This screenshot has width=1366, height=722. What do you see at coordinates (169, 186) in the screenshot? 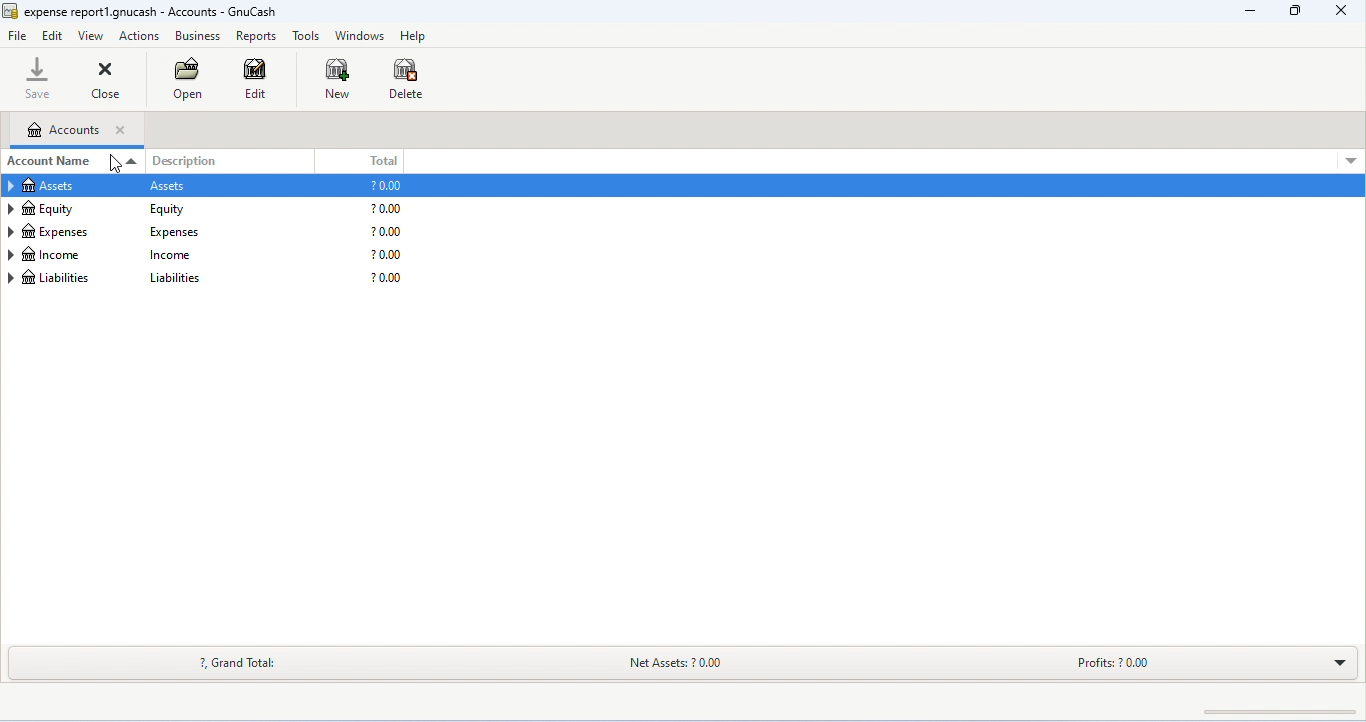
I see `assets description` at bounding box center [169, 186].